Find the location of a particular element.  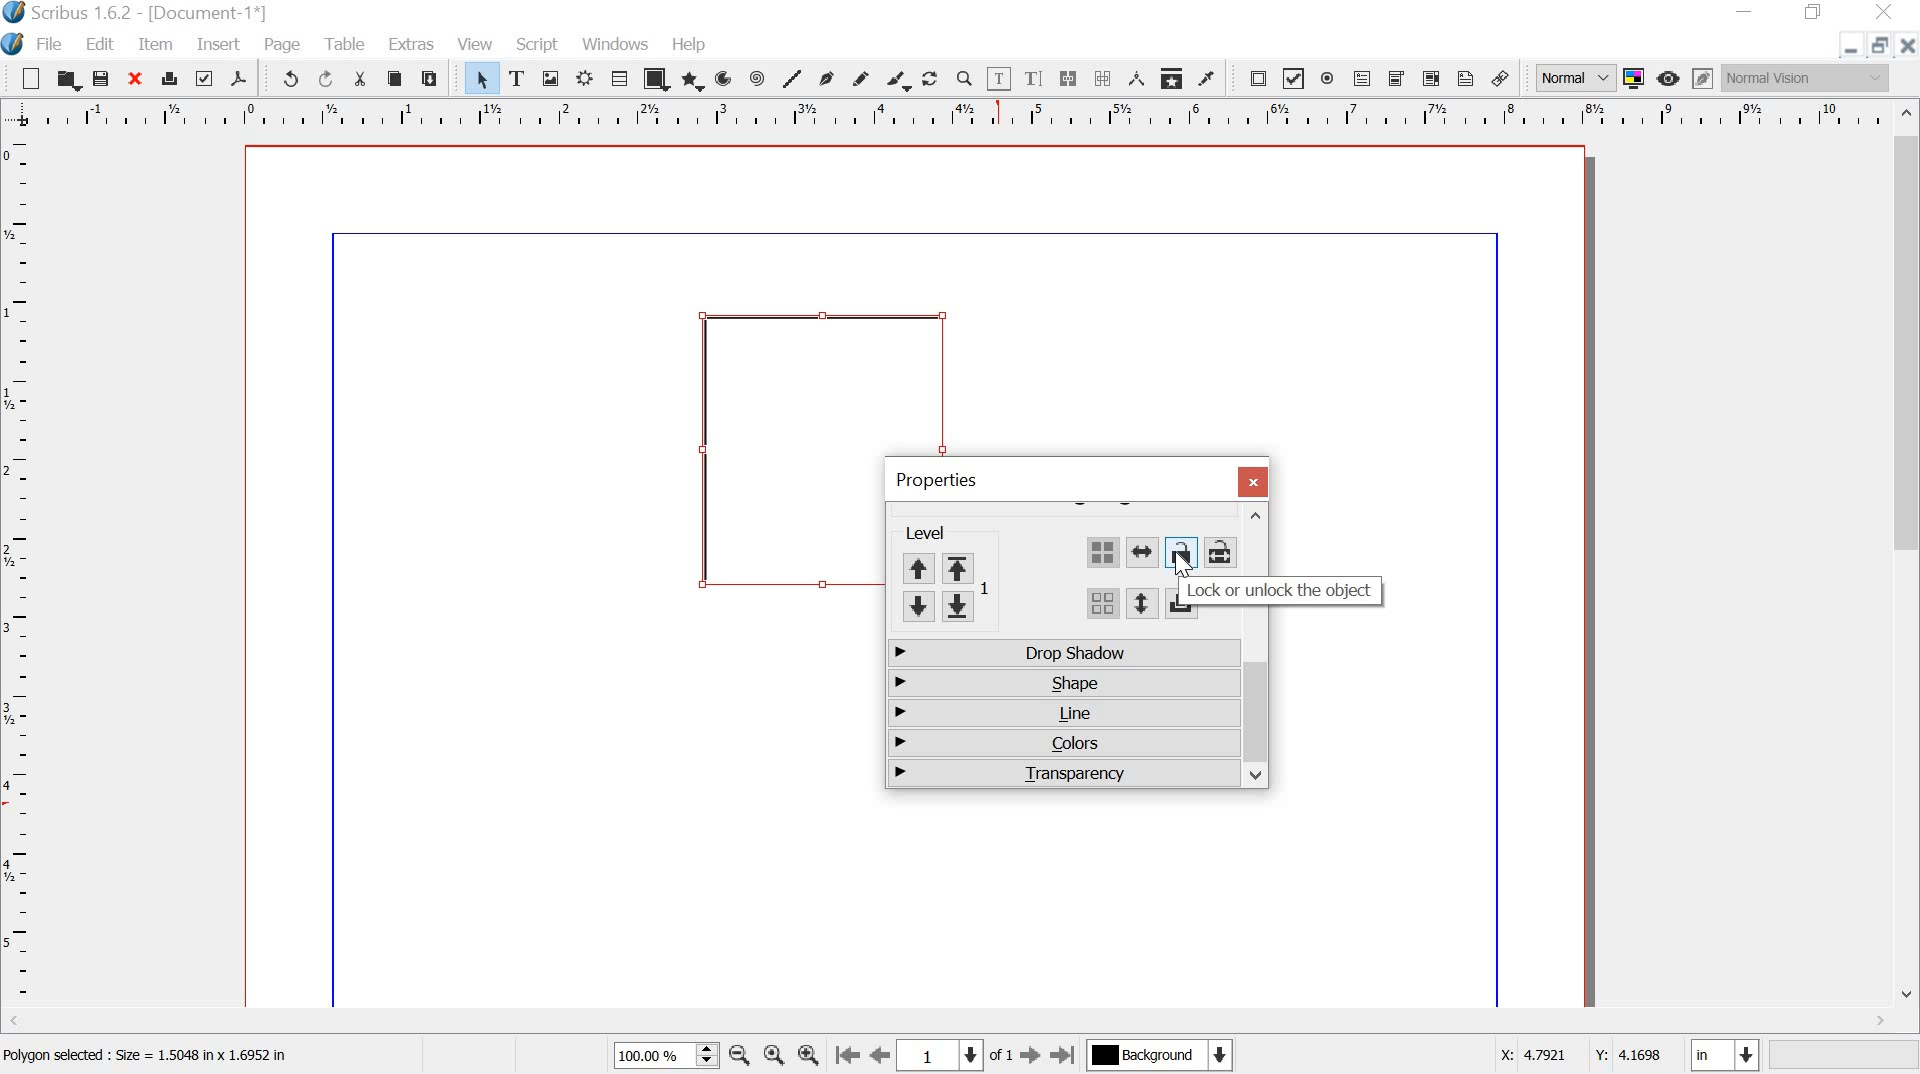

pdf list box is located at coordinates (1430, 79).